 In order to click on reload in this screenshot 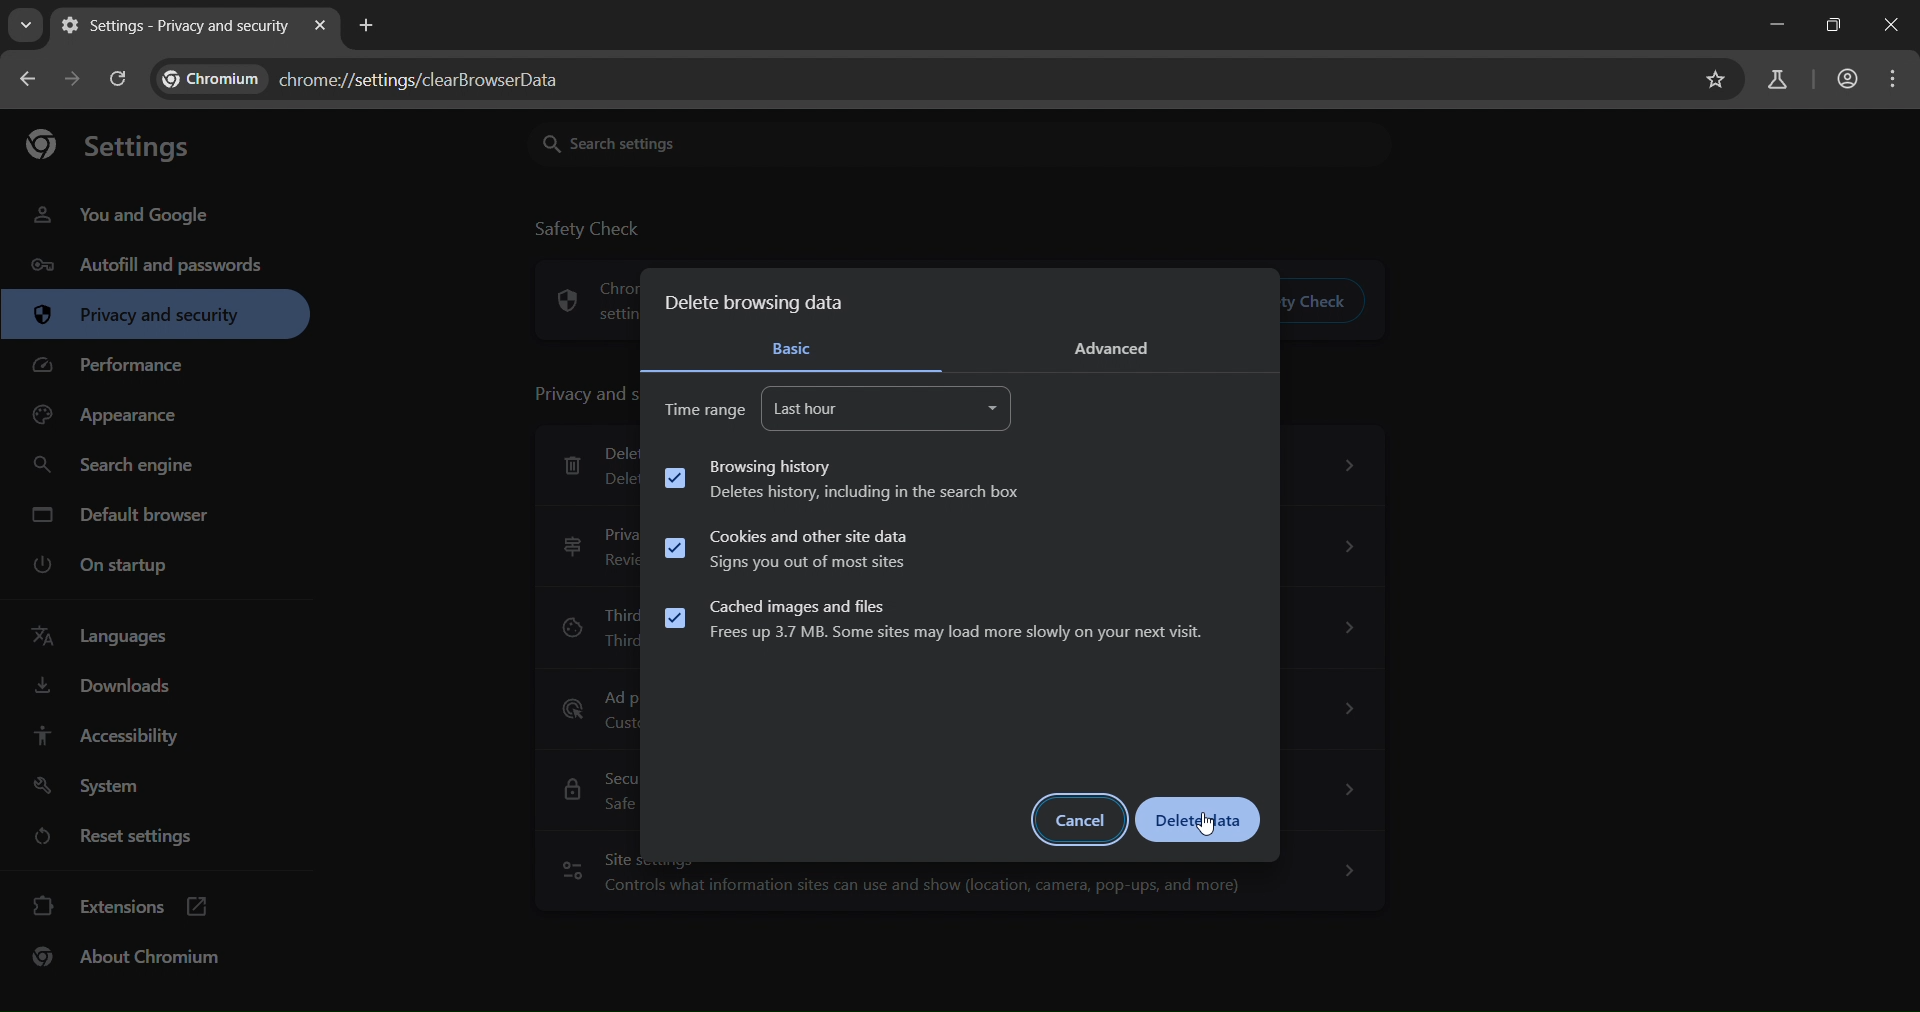, I will do `click(119, 77)`.